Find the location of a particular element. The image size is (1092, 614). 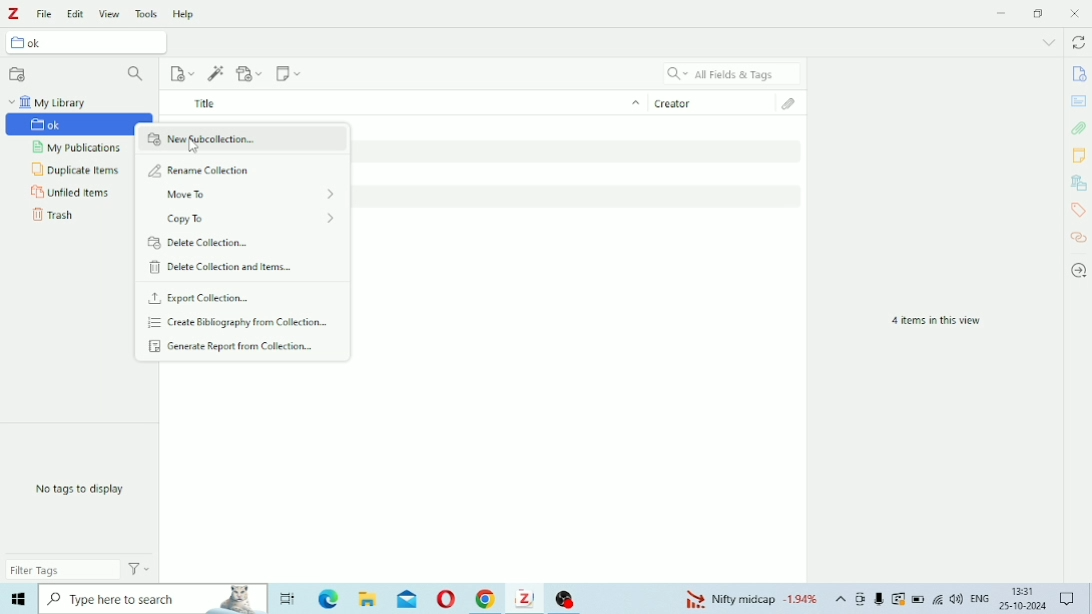

Add Item (s) by Identifier is located at coordinates (217, 74).